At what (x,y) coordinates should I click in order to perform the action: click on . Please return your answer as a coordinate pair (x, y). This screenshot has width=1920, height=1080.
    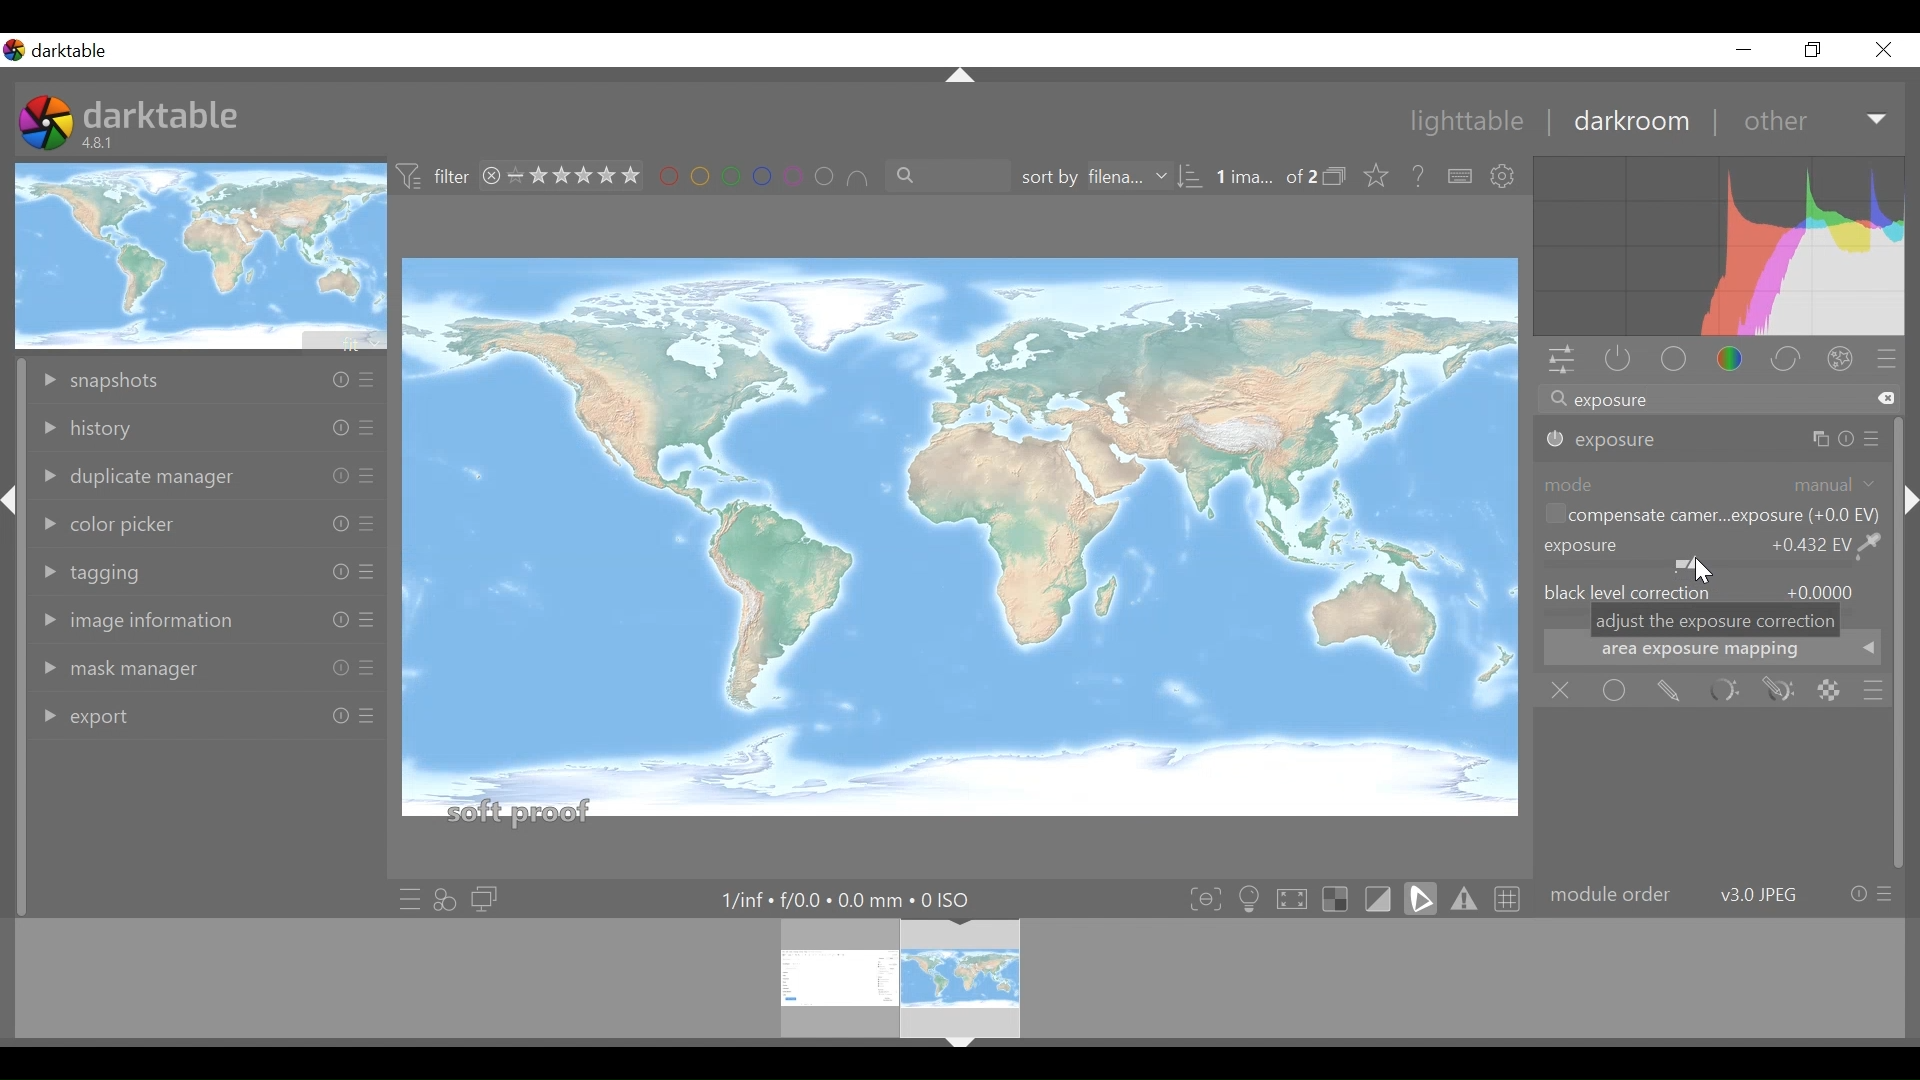
    Looking at the image, I should click on (956, 76).